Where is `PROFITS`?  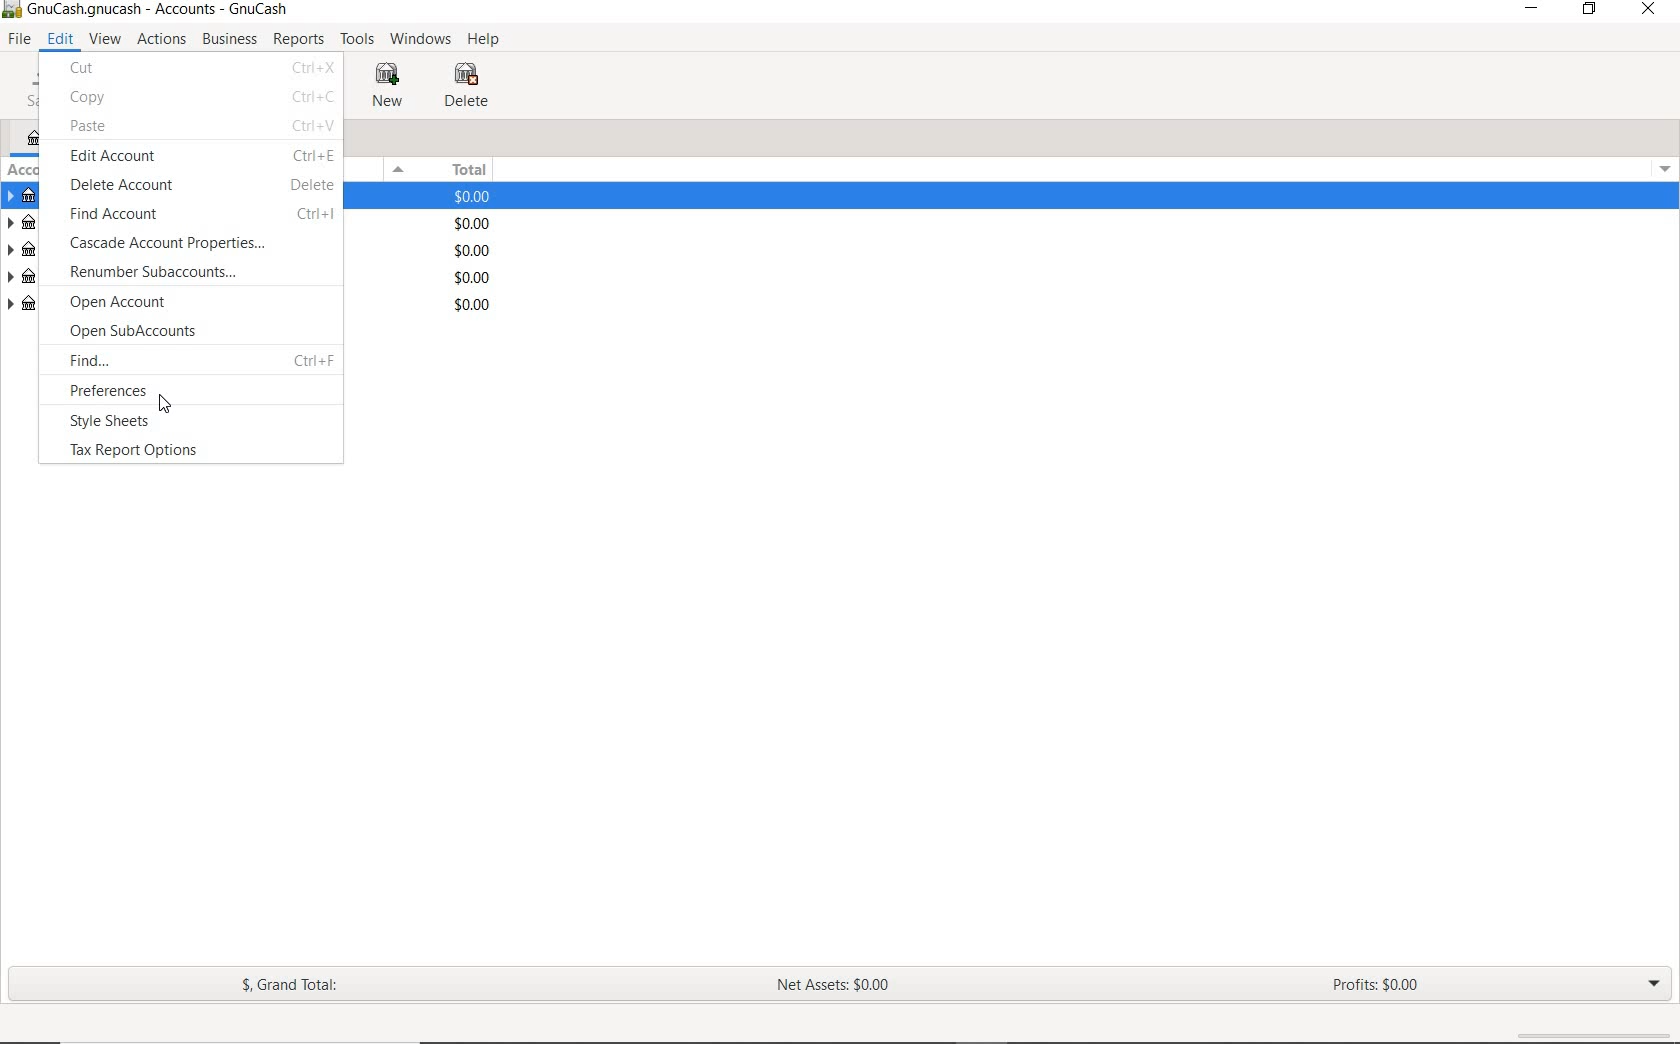 PROFITS is located at coordinates (1384, 987).